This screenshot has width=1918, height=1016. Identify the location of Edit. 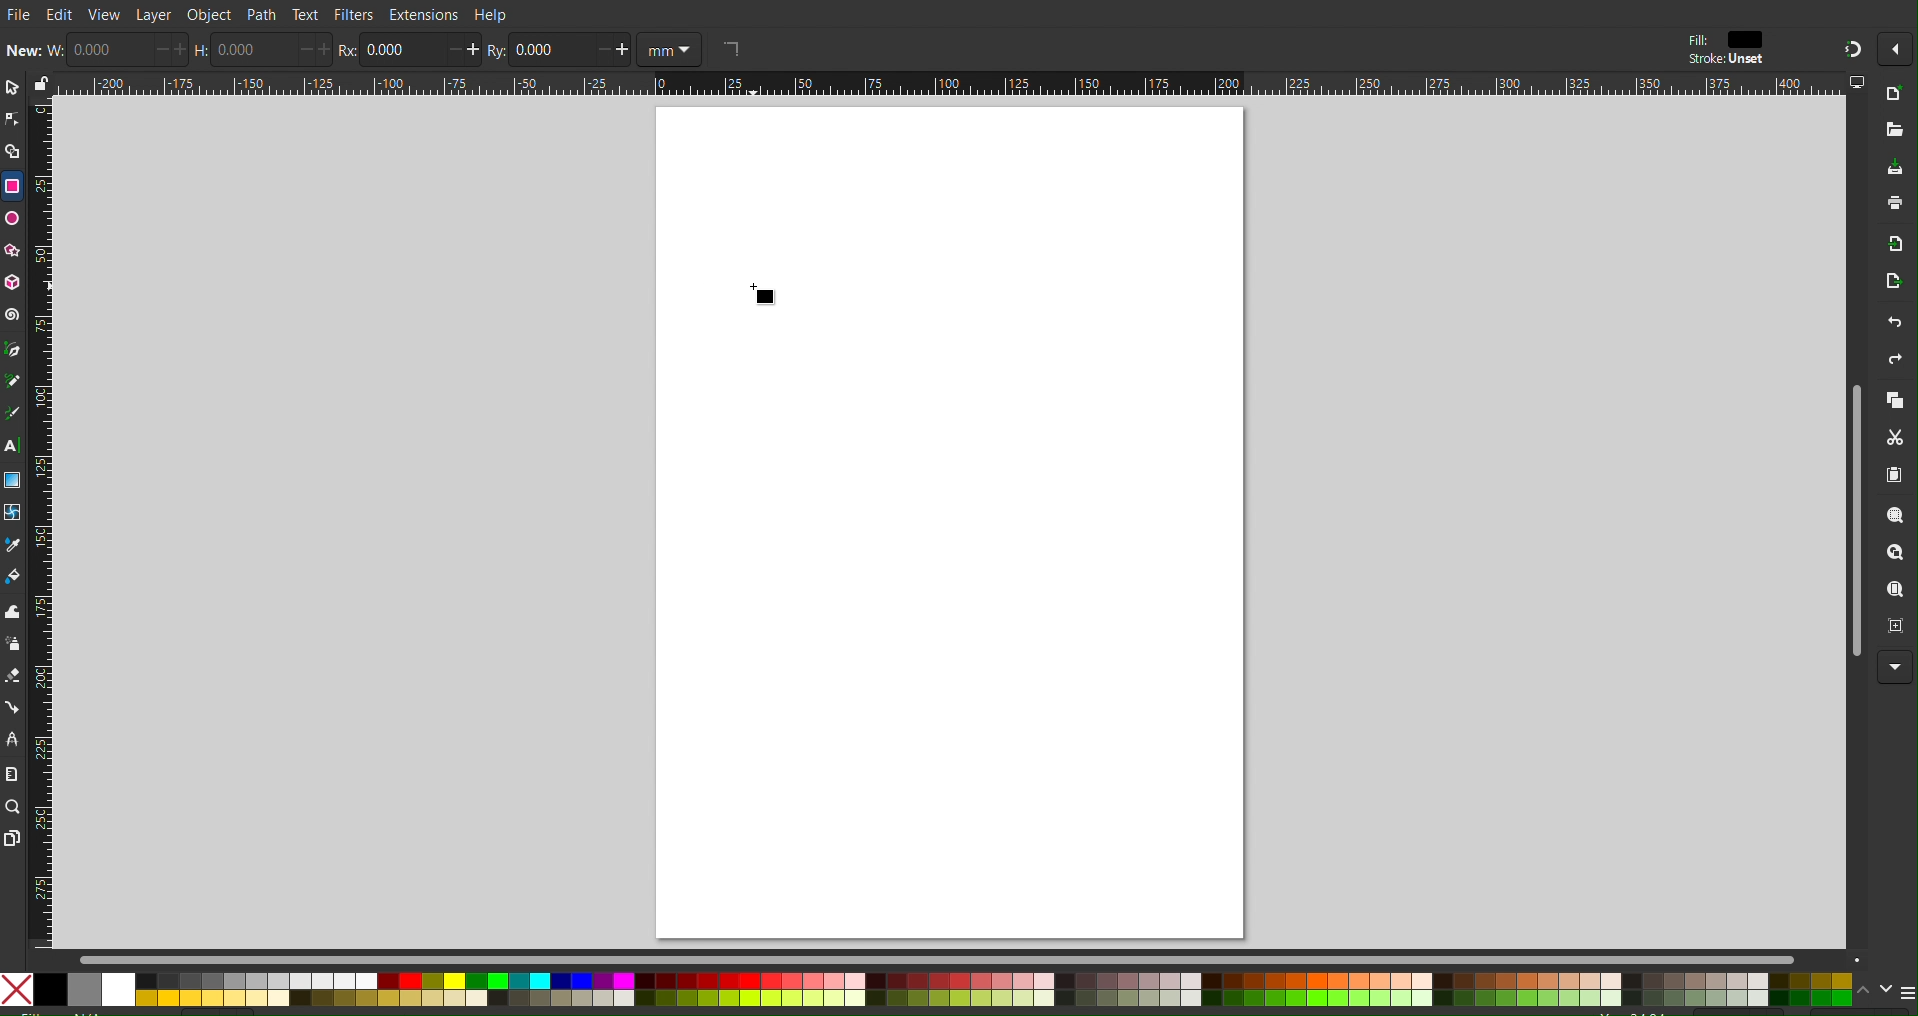
(59, 15).